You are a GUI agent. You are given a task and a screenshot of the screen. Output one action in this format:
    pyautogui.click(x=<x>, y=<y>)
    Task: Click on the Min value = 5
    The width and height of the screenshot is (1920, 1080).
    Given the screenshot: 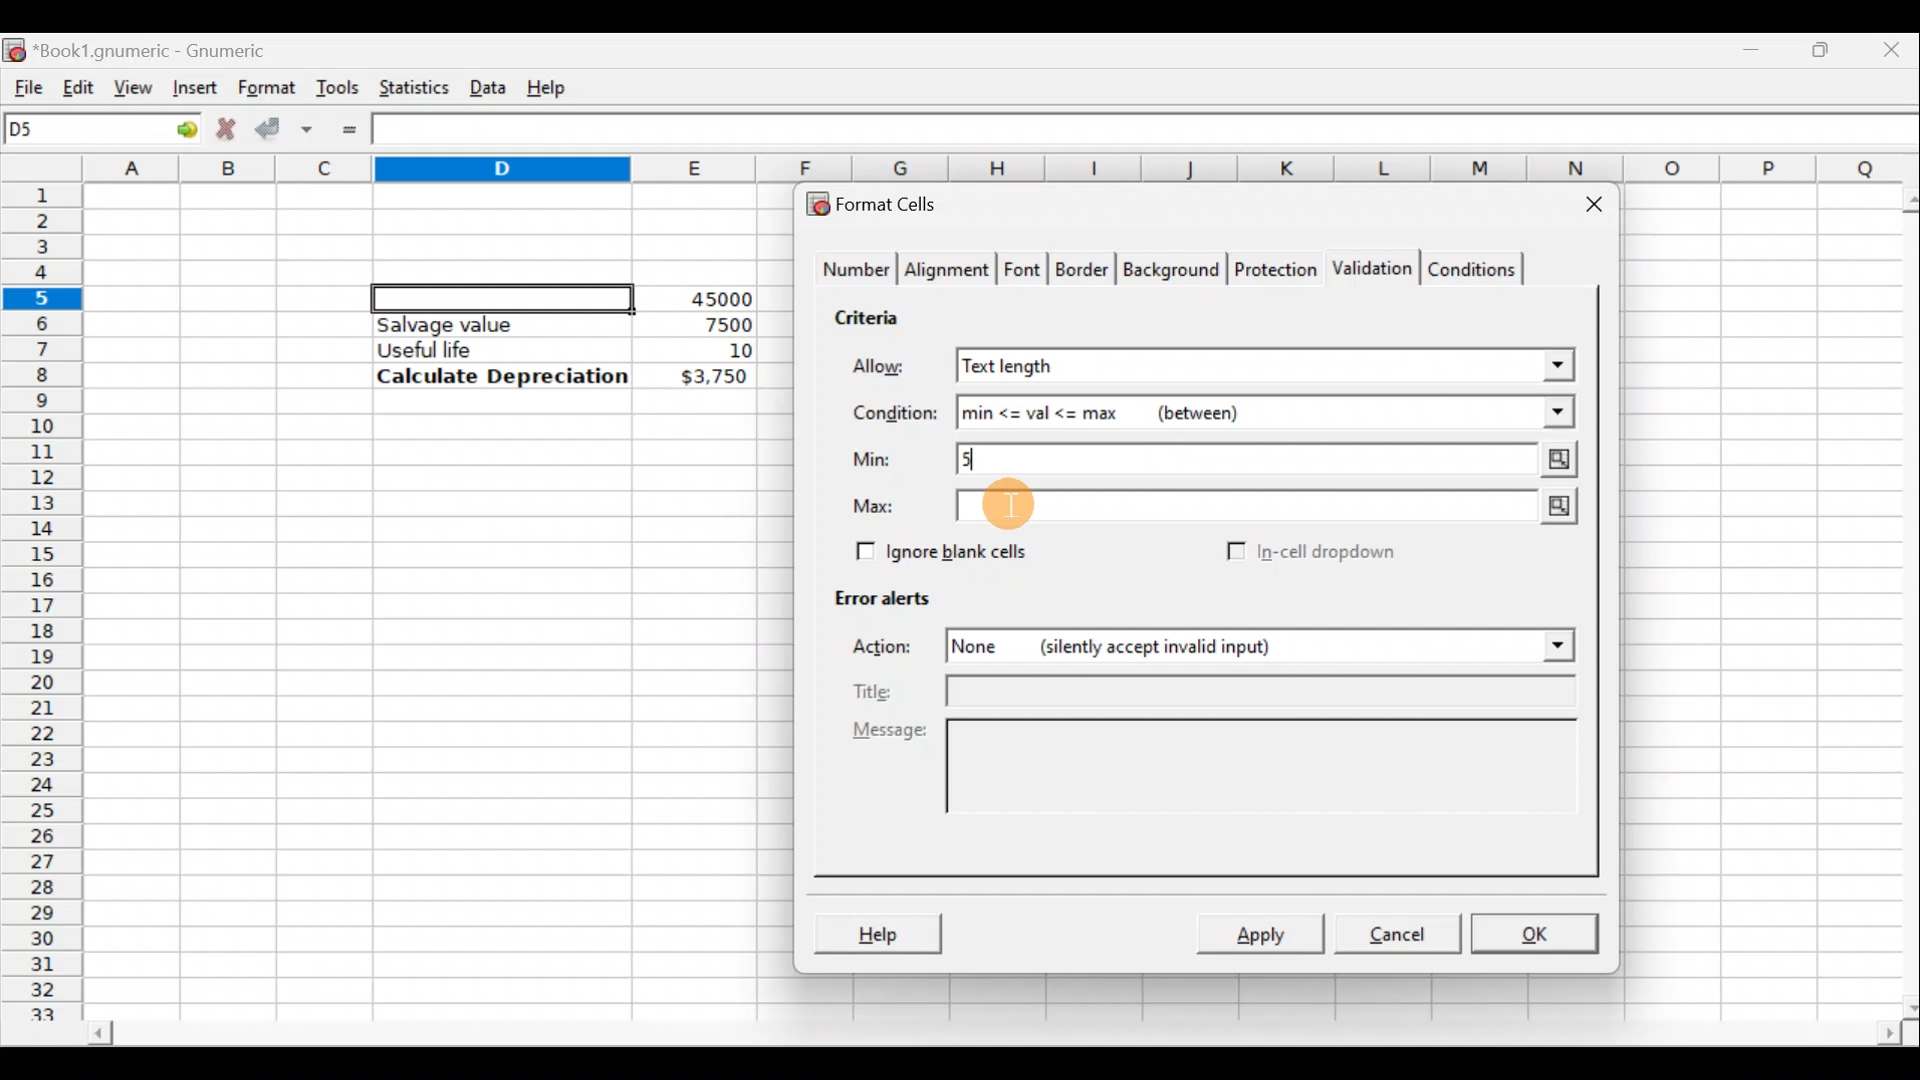 What is the action you would take?
    pyautogui.click(x=1270, y=459)
    